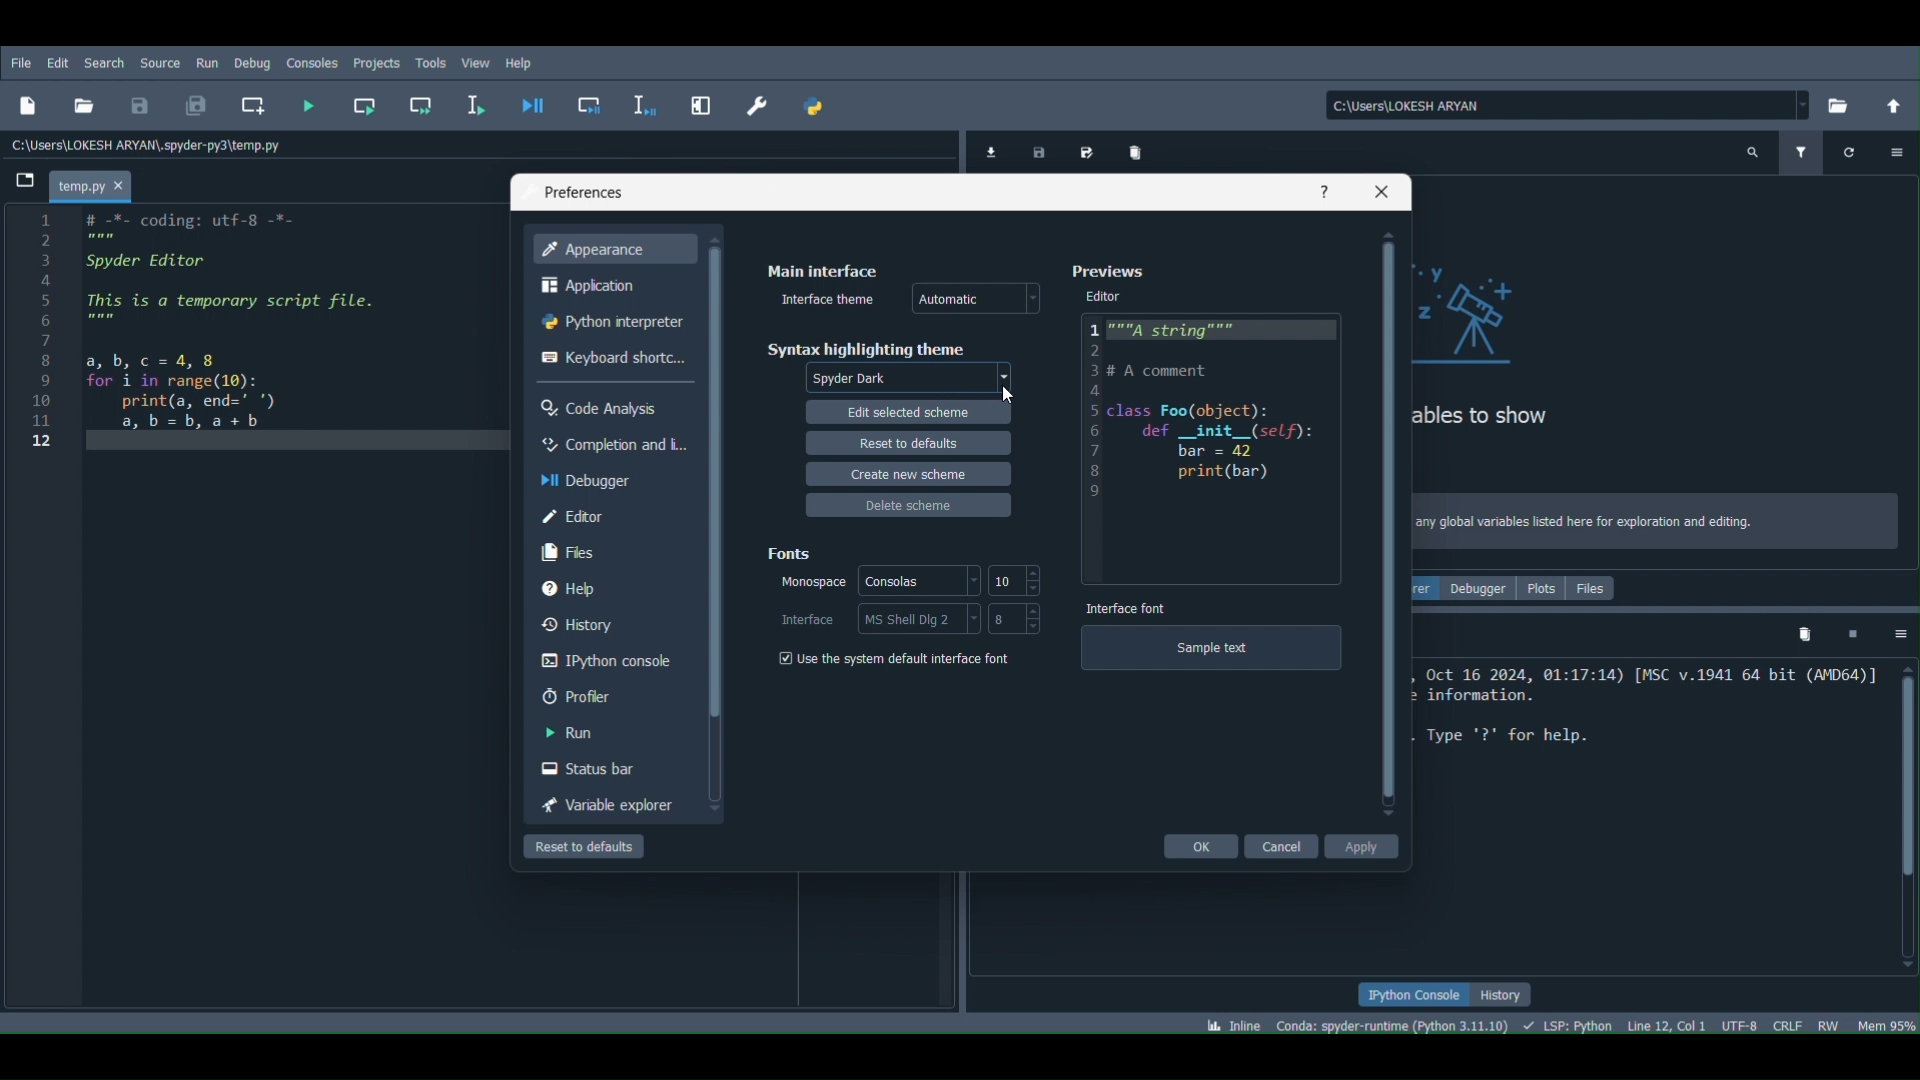 The width and height of the screenshot is (1920, 1080). Describe the element at coordinates (1786, 1027) in the screenshot. I see `File EOL status` at that location.